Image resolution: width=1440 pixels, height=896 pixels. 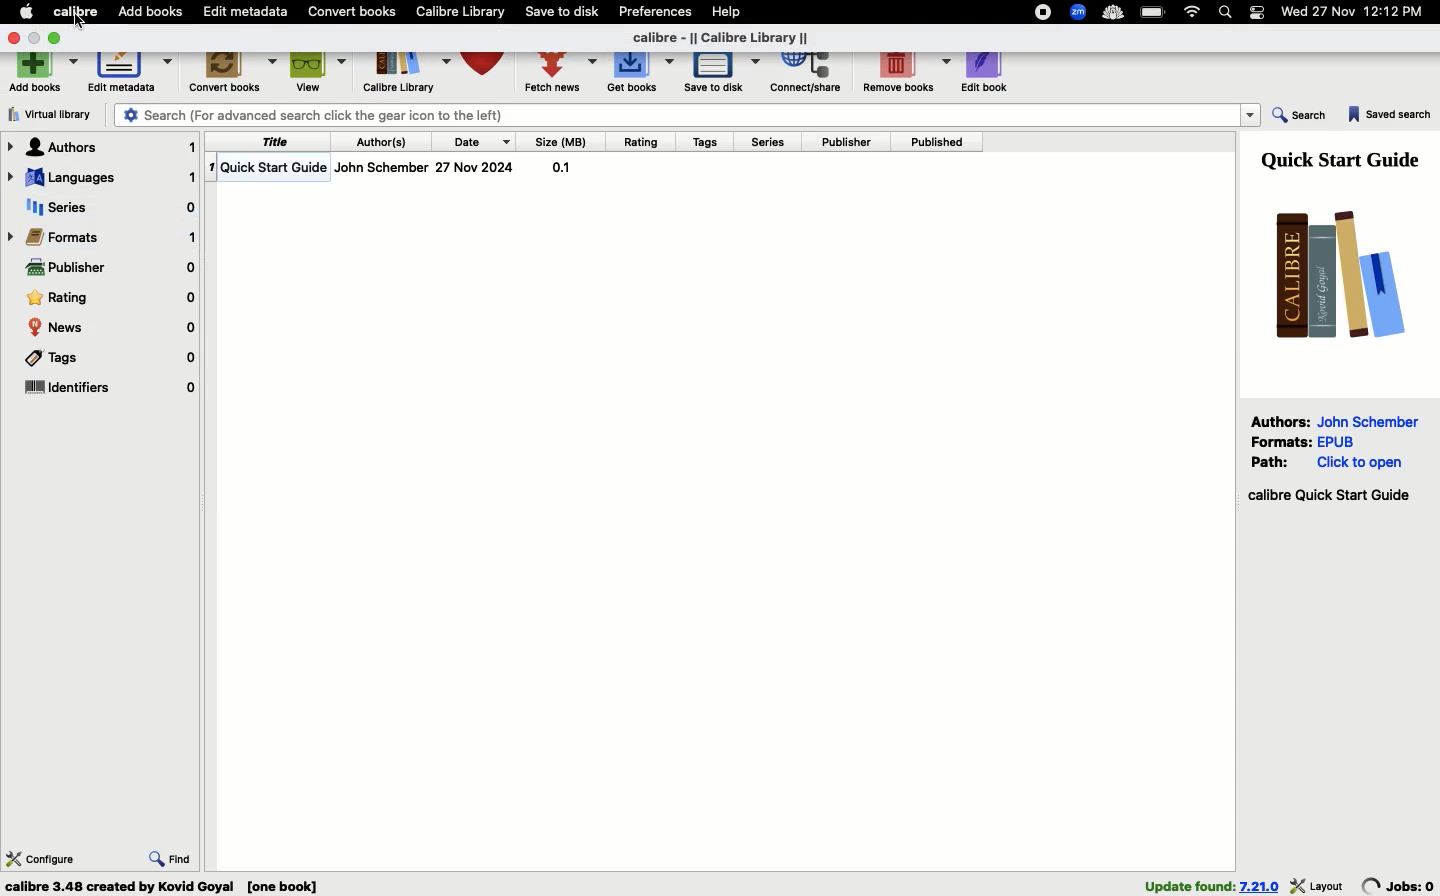 I want to click on Date, so click(x=1360, y=13).